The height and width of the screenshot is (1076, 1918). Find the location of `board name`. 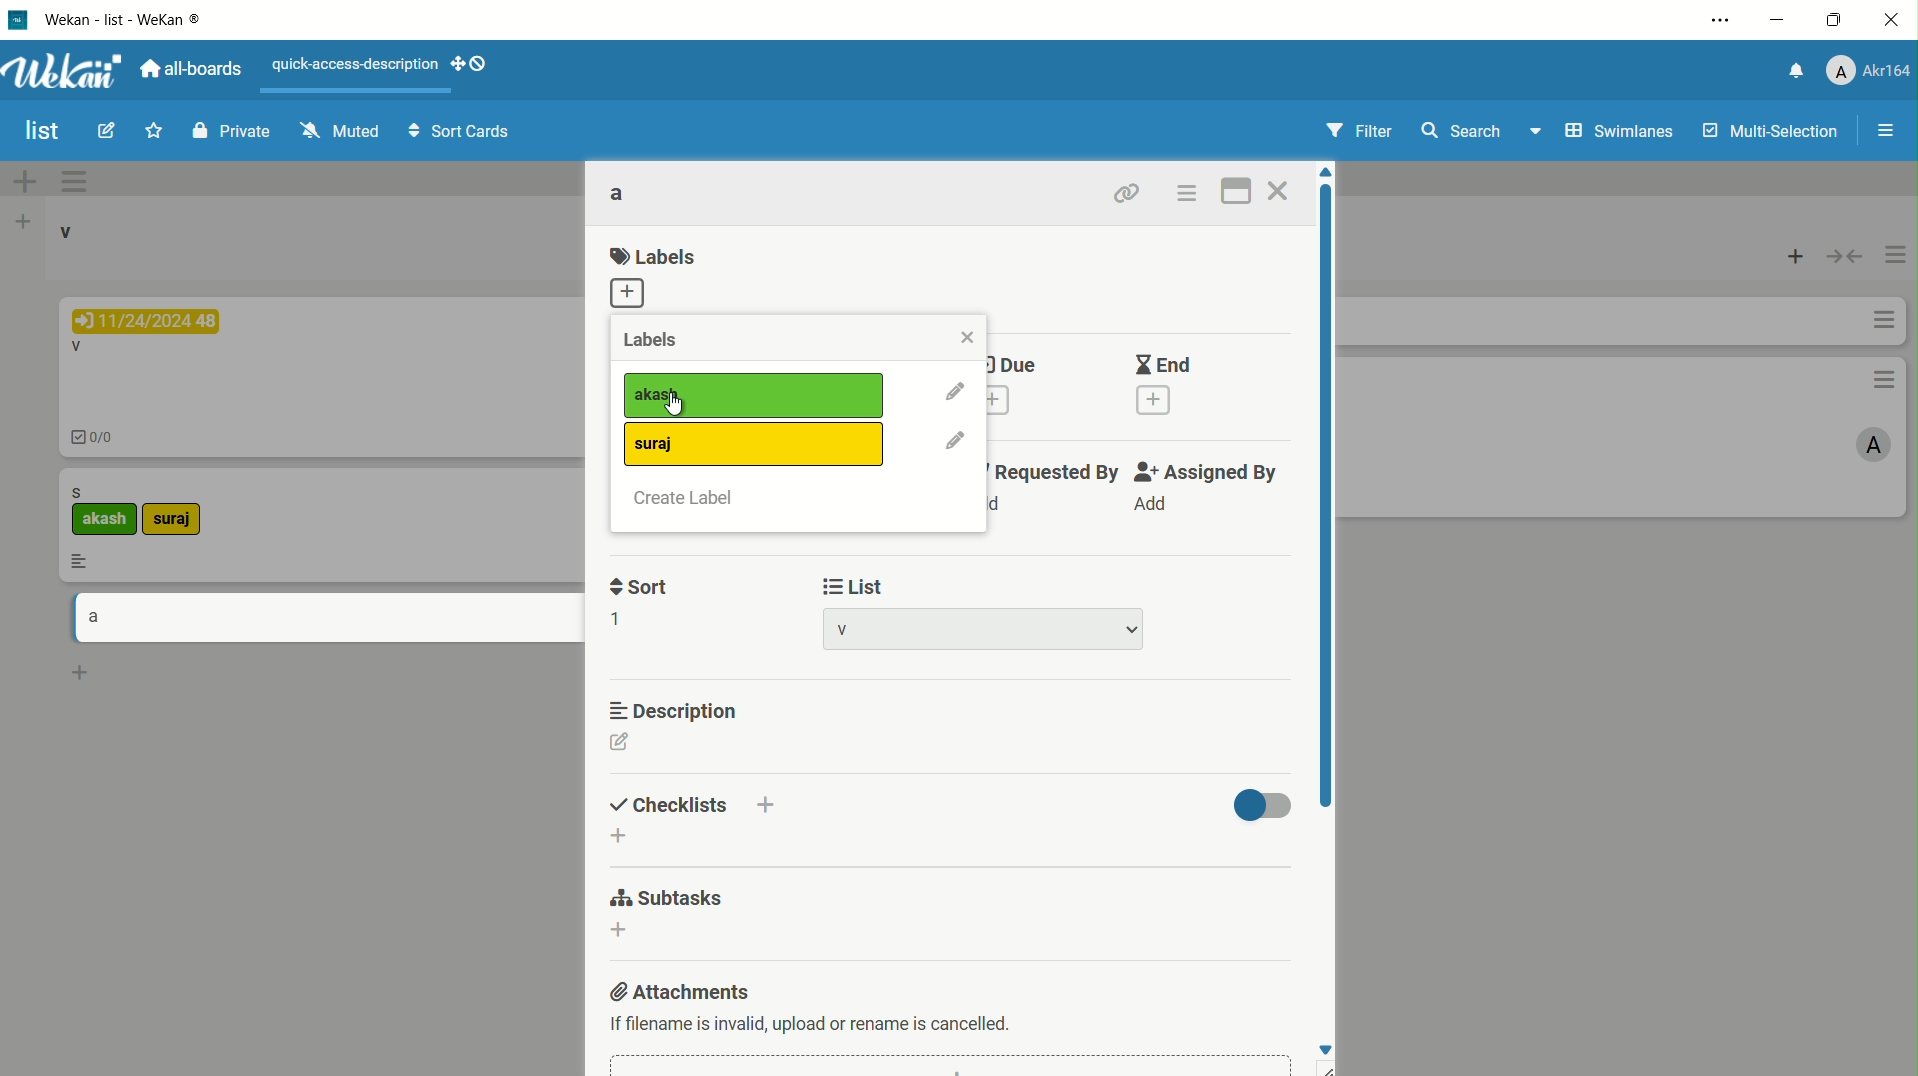

board name is located at coordinates (39, 131).